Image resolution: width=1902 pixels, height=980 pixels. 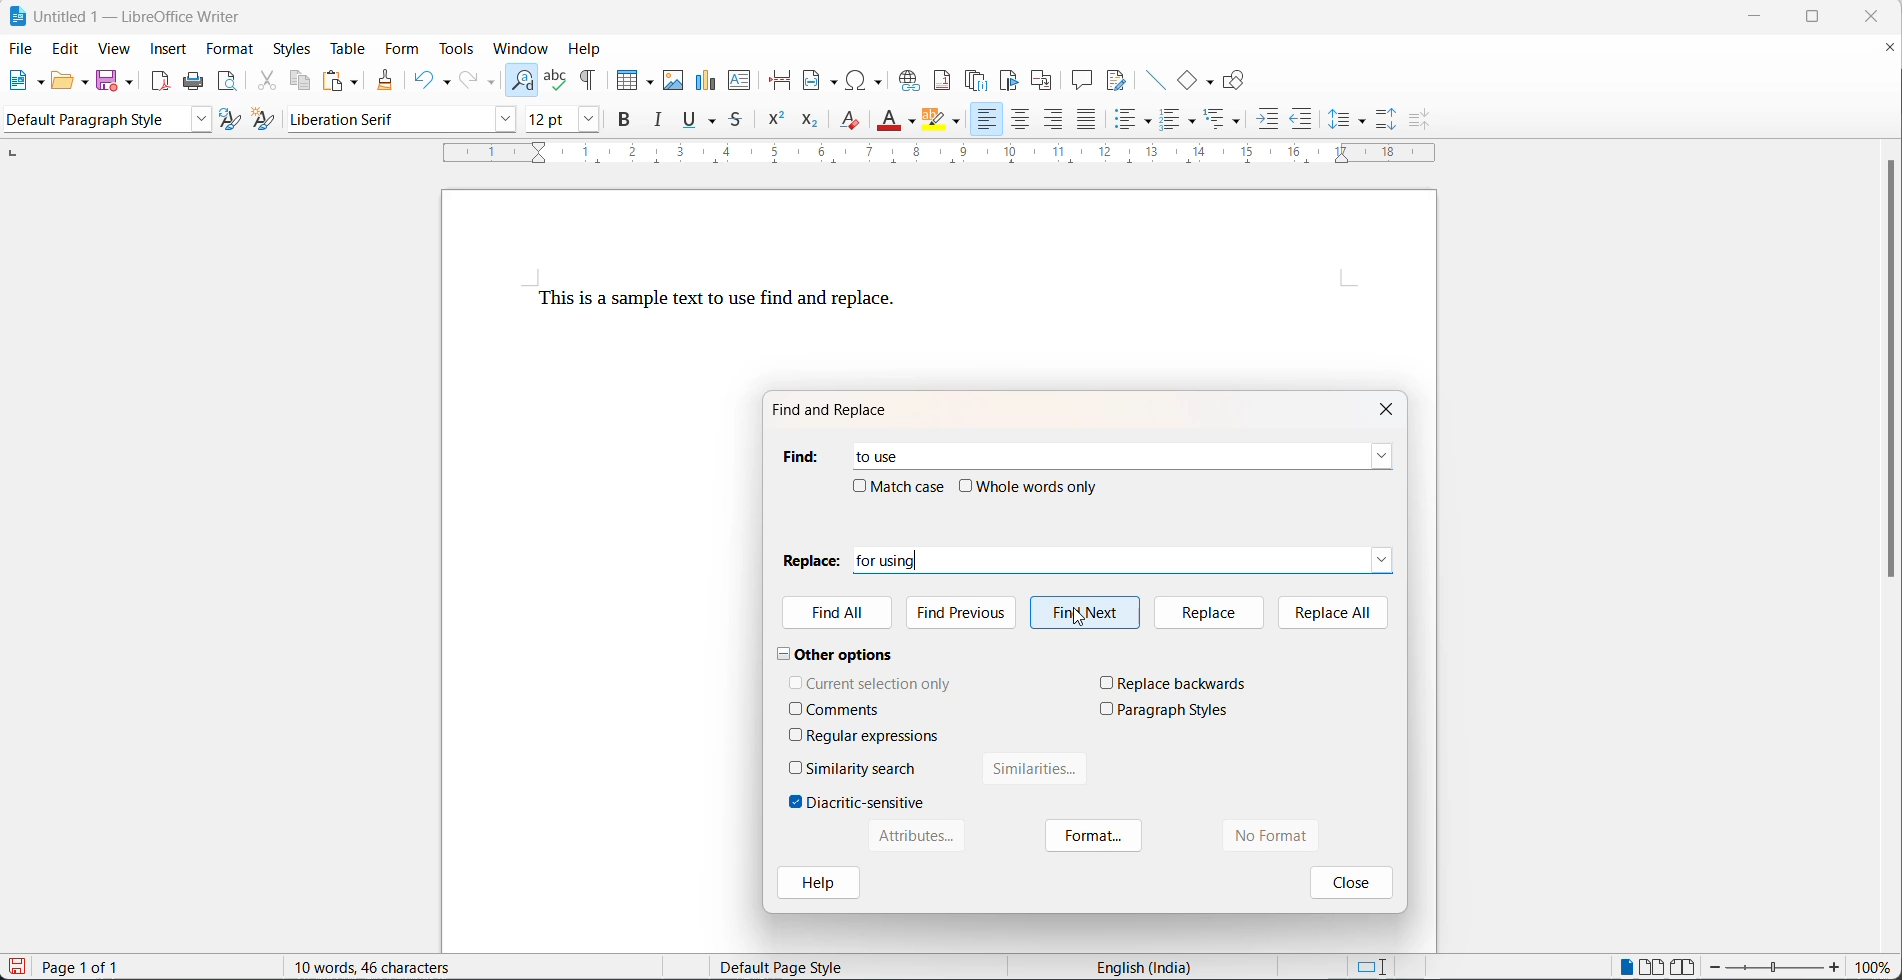 I want to click on standard selection, so click(x=1371, y=966).